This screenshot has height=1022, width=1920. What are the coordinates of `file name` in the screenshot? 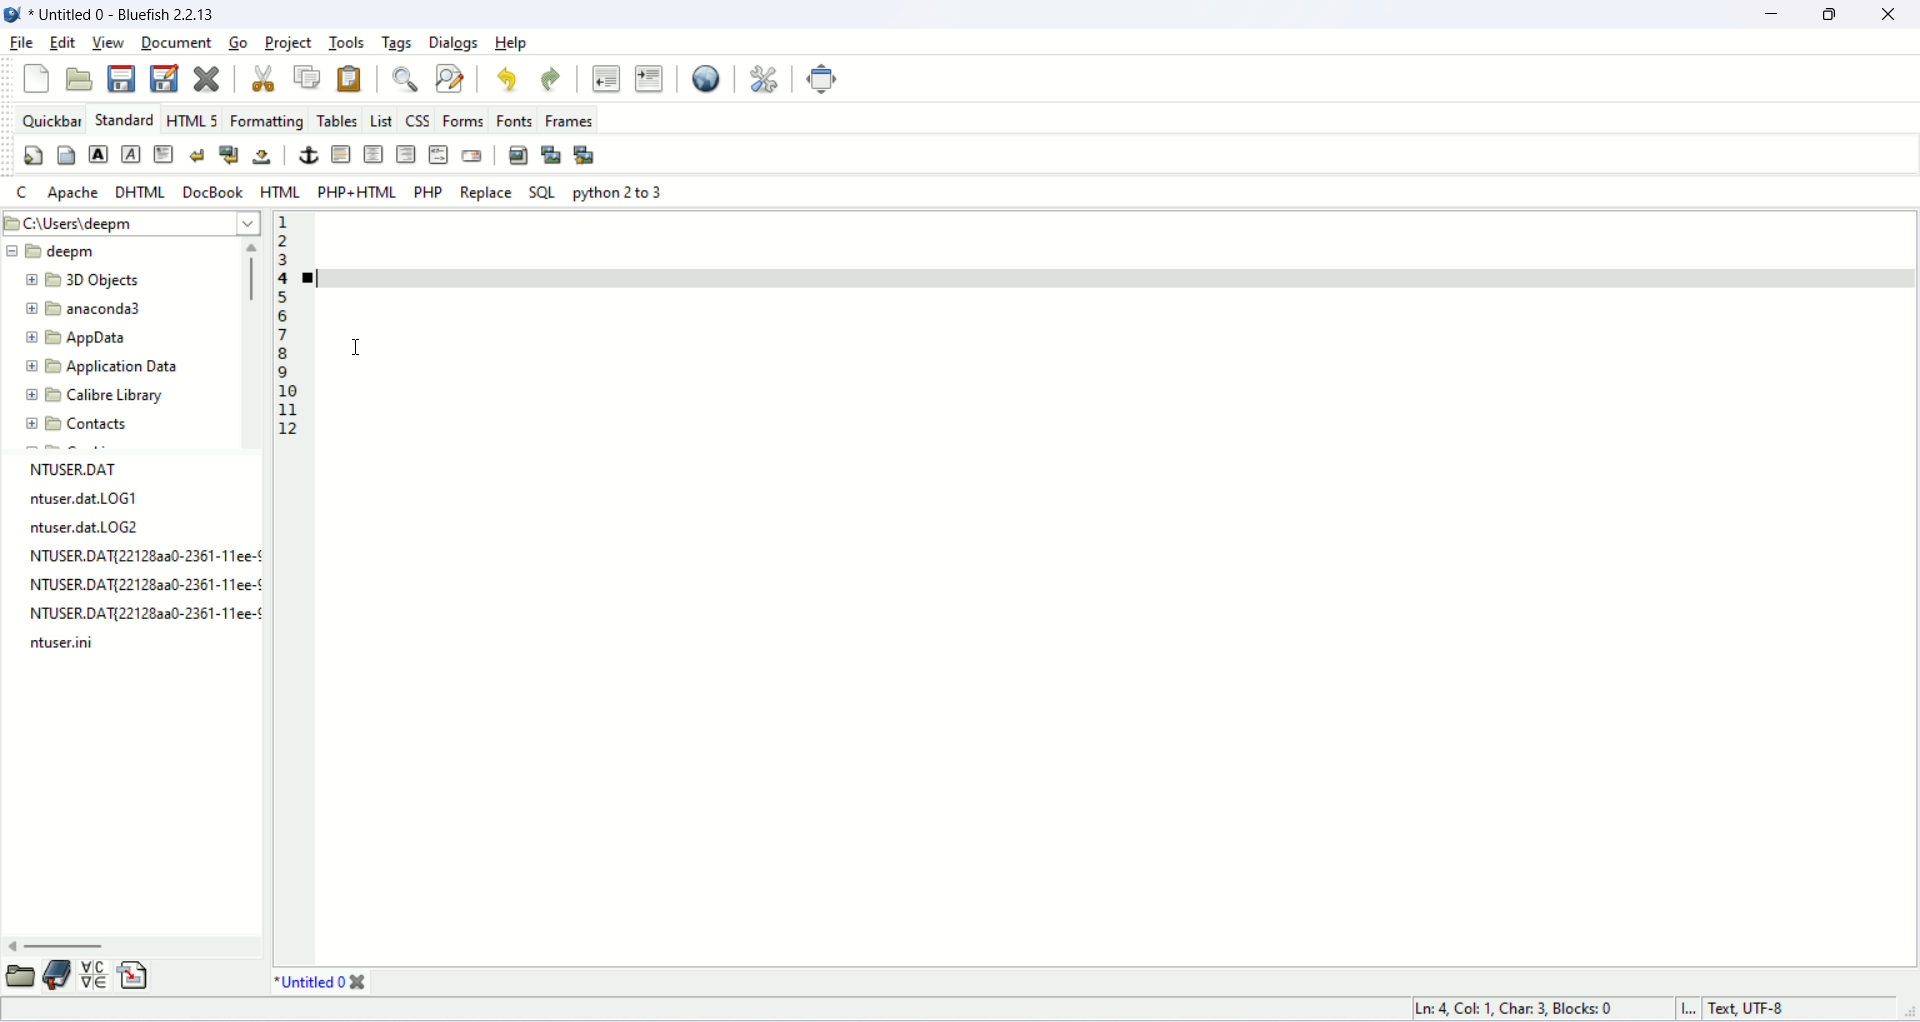 It's located at (313, 983).